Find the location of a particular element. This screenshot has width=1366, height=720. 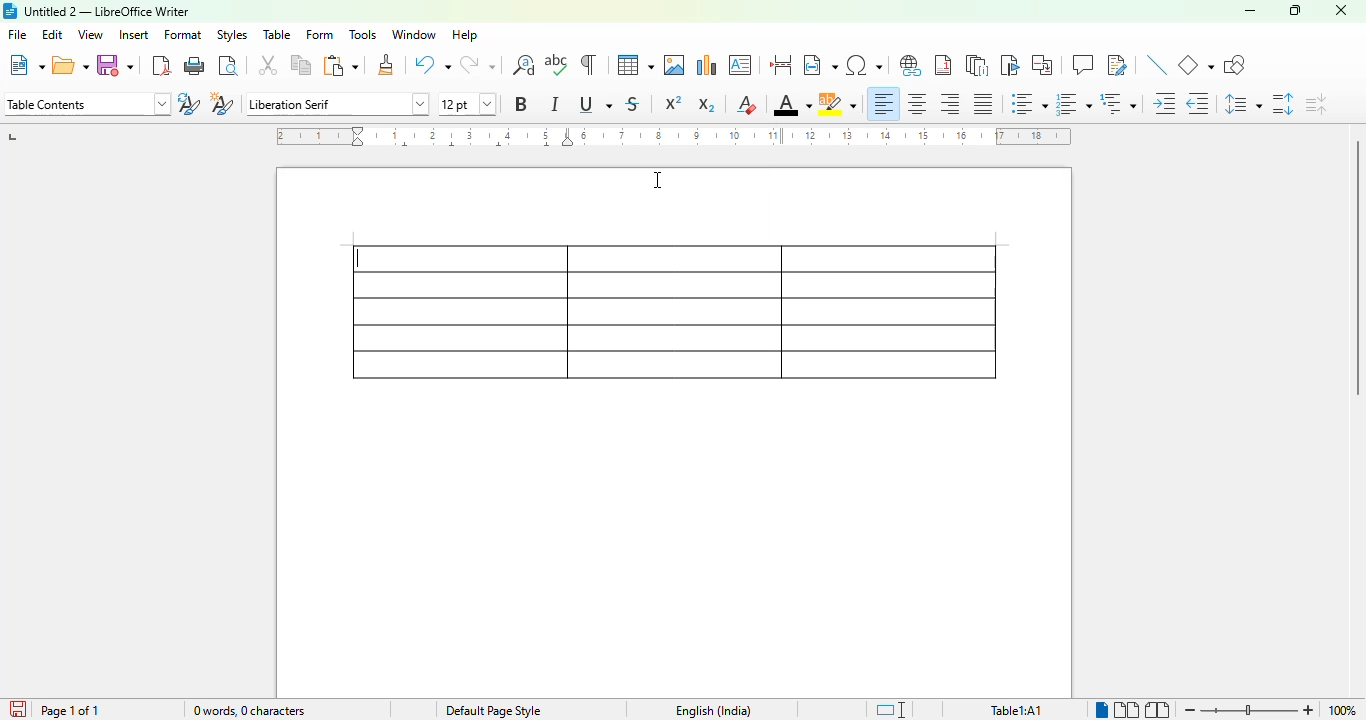

insert special characters is located at coordinates (863, 65).